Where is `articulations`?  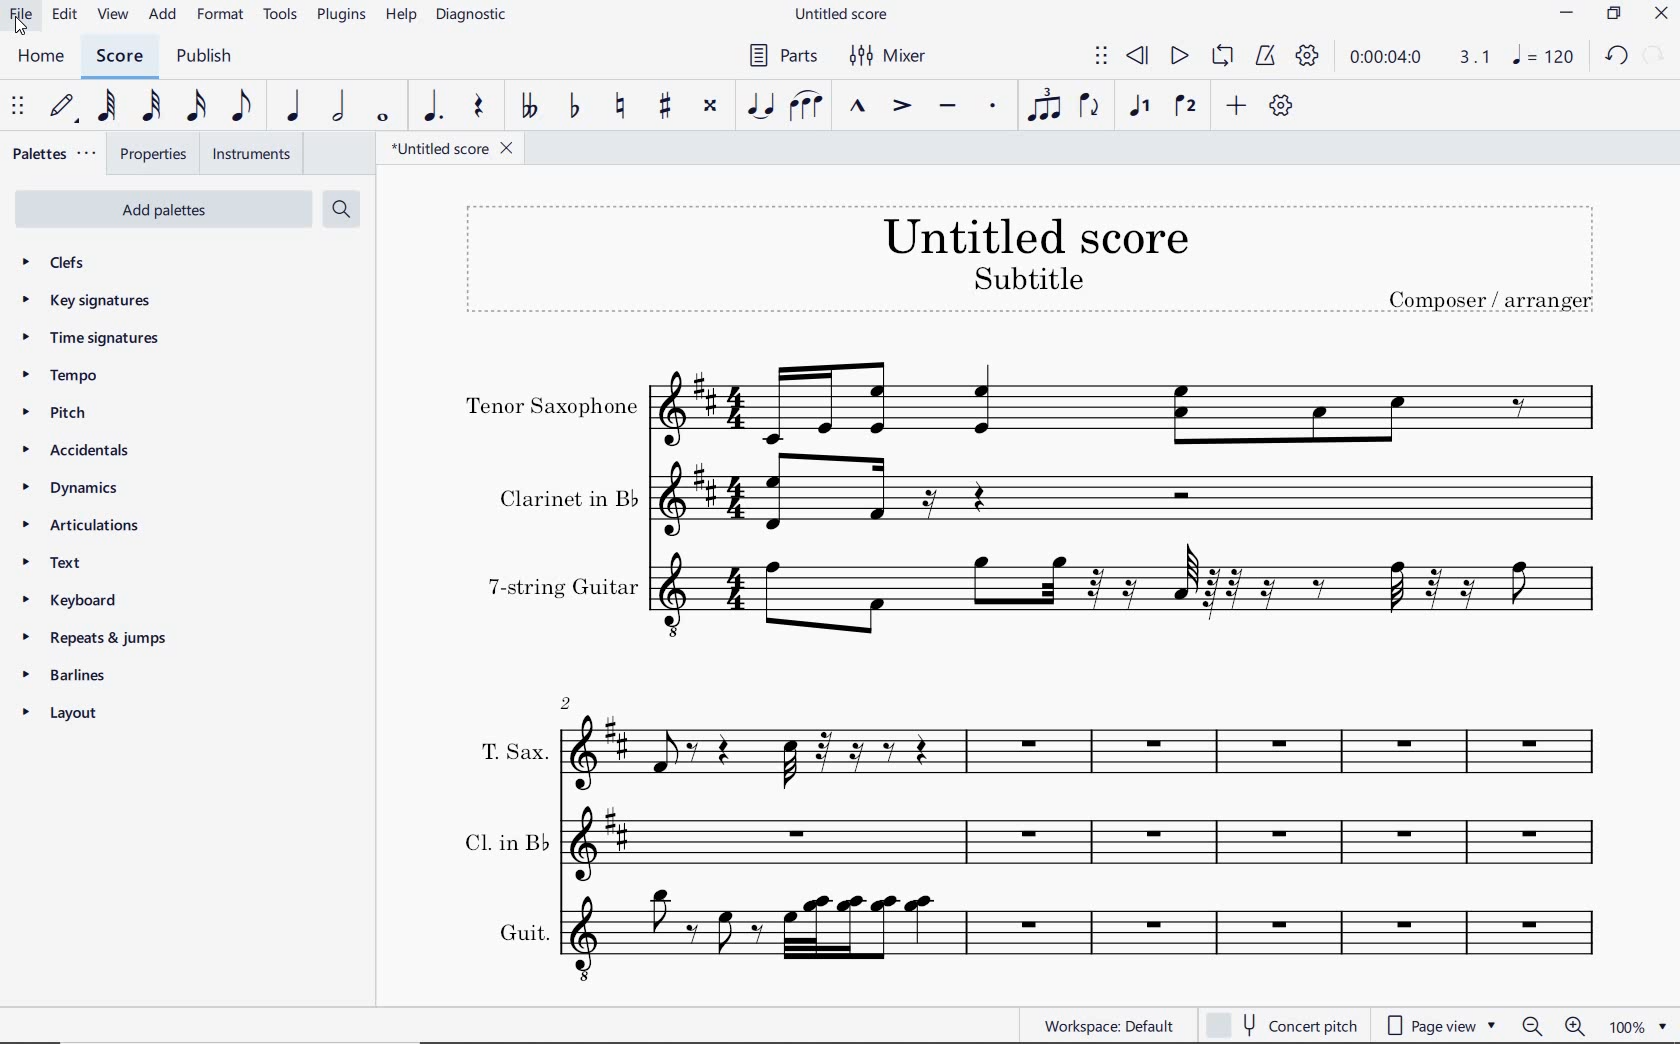
articulations is located at coordinates (85, 526).